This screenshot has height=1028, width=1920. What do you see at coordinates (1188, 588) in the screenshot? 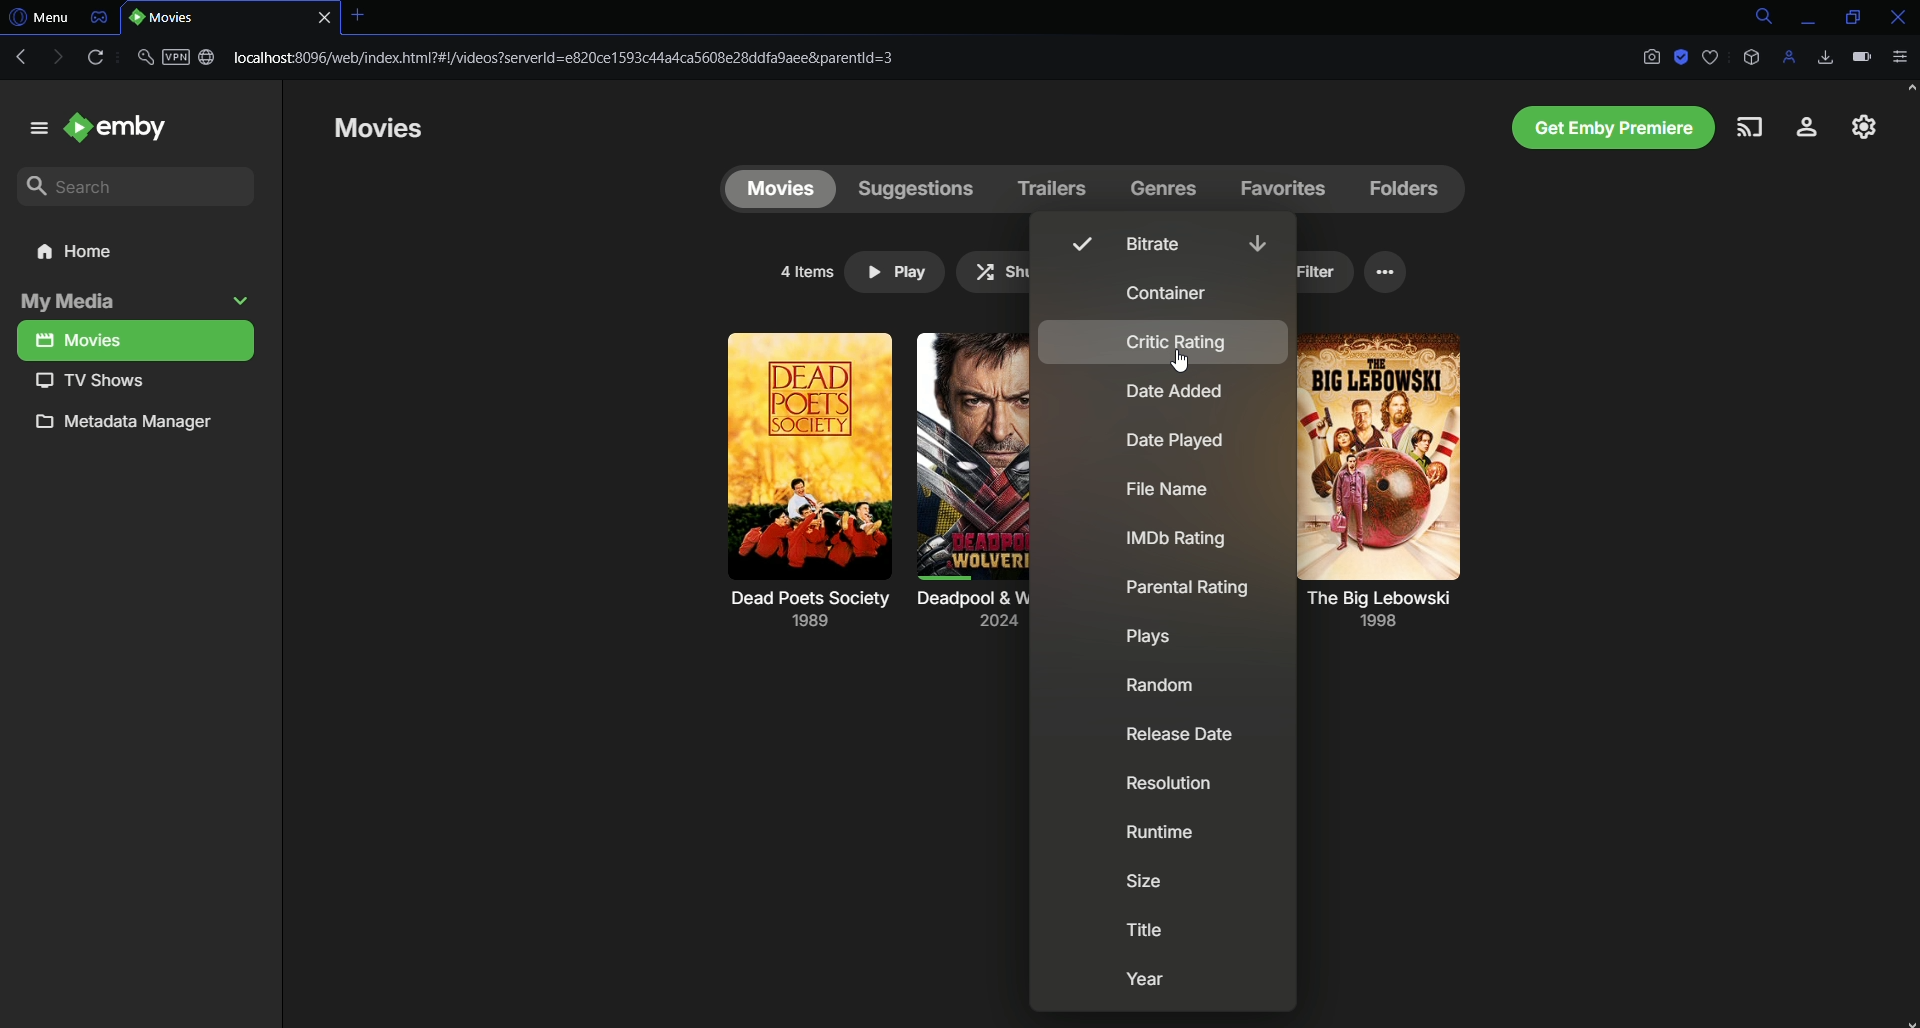
I see `Parental Rating` at bounding box center [1188, 588].